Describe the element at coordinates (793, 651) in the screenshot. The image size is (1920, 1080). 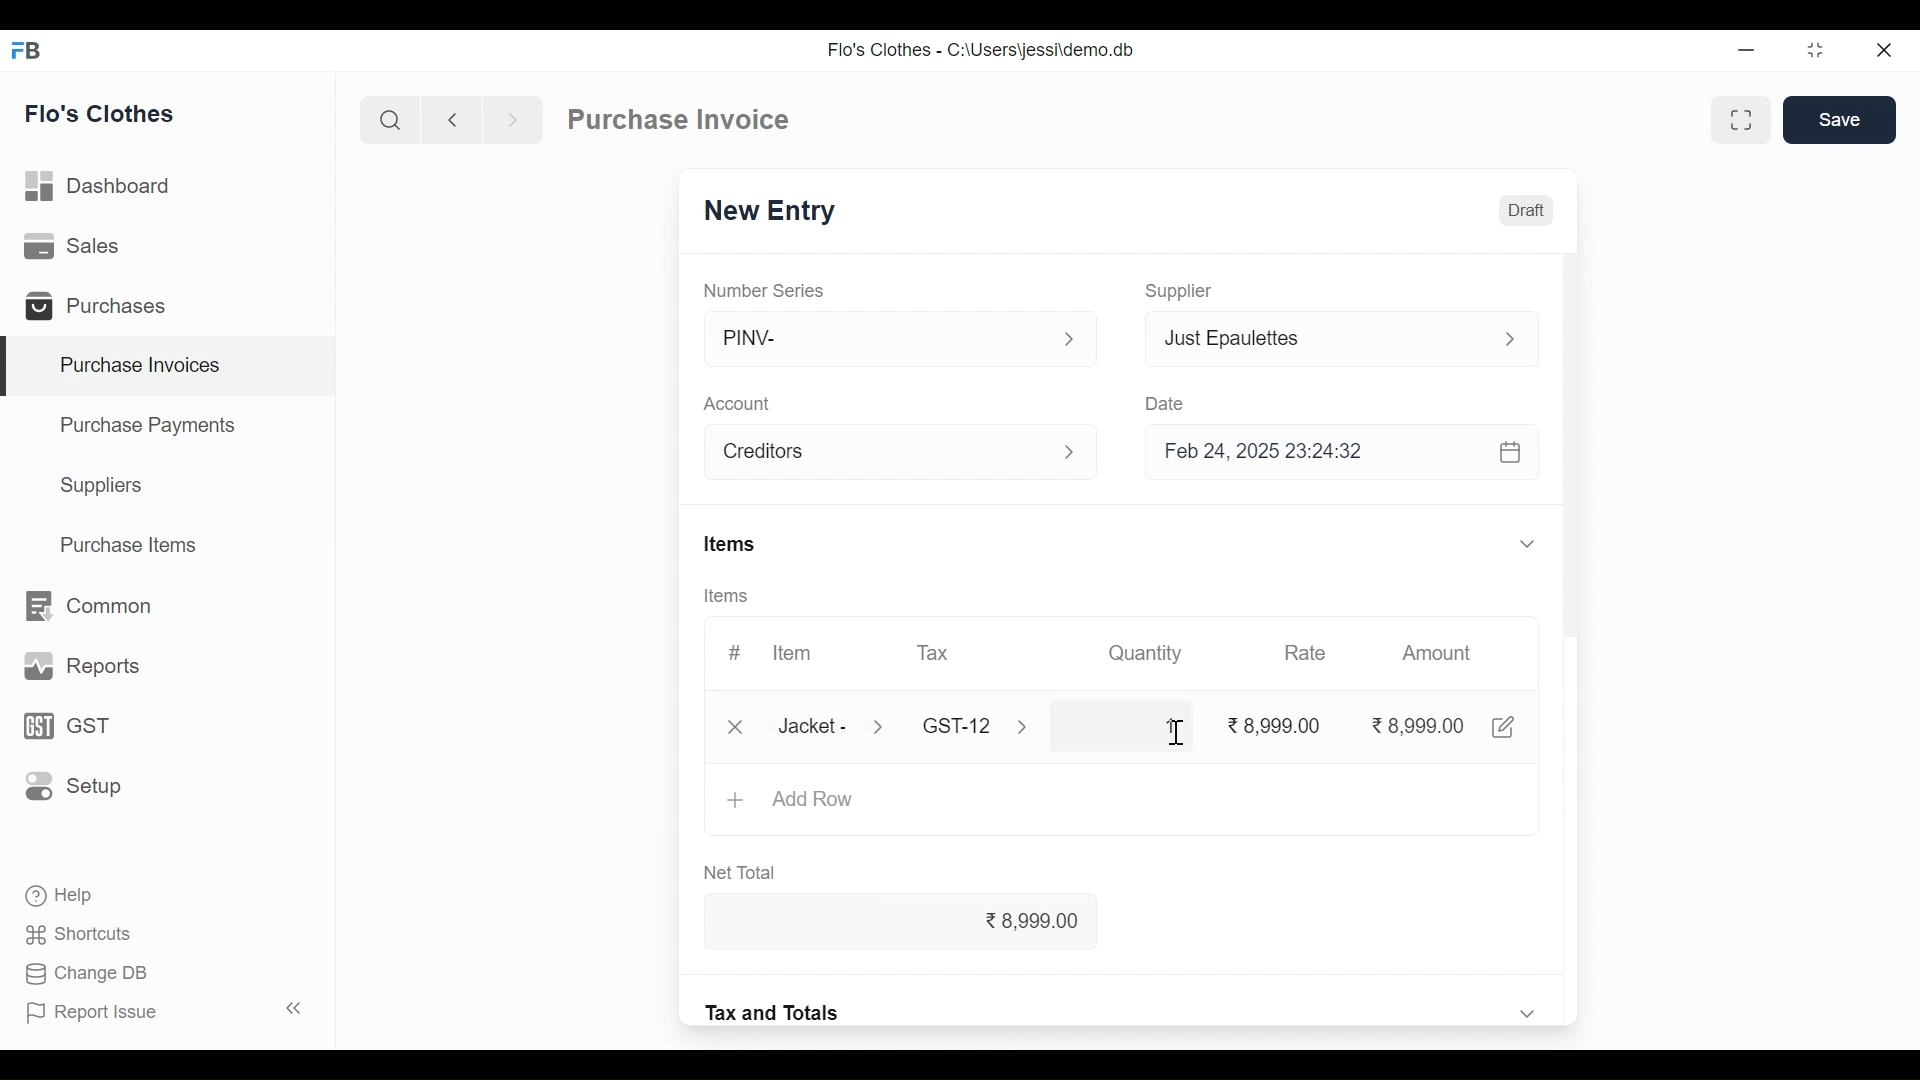
I see `Item` at that location.